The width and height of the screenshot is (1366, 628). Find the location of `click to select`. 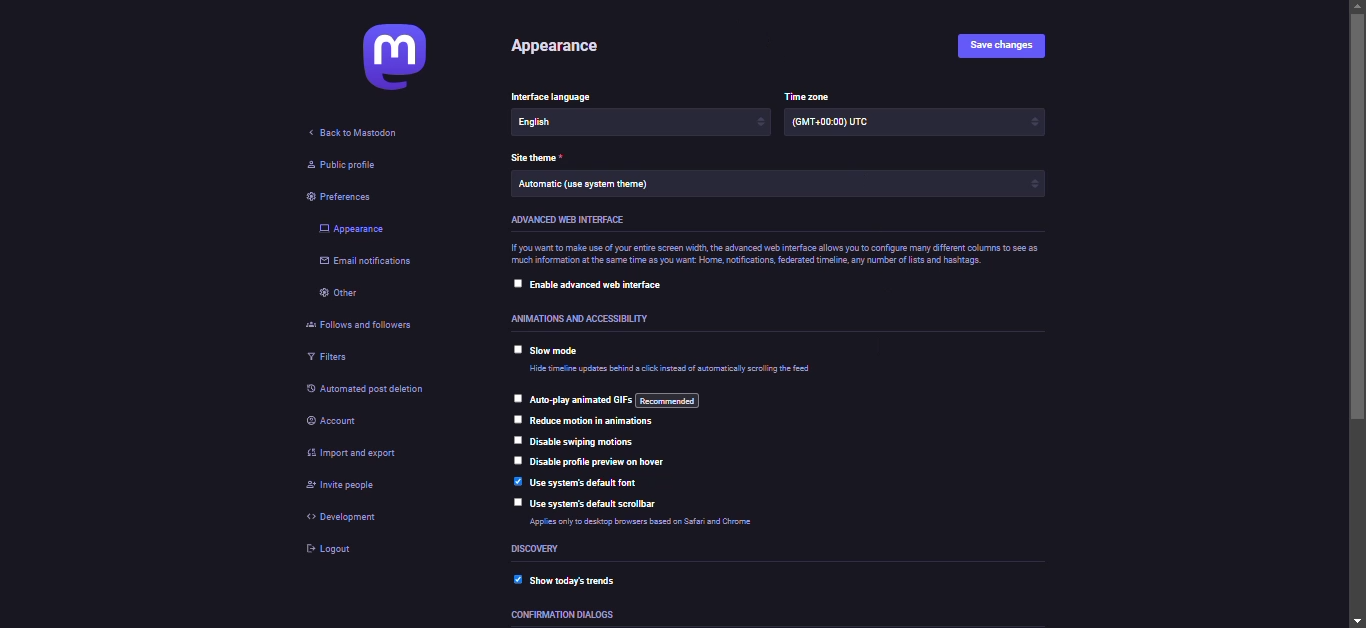

click to select is located at coordinates (515, 284).